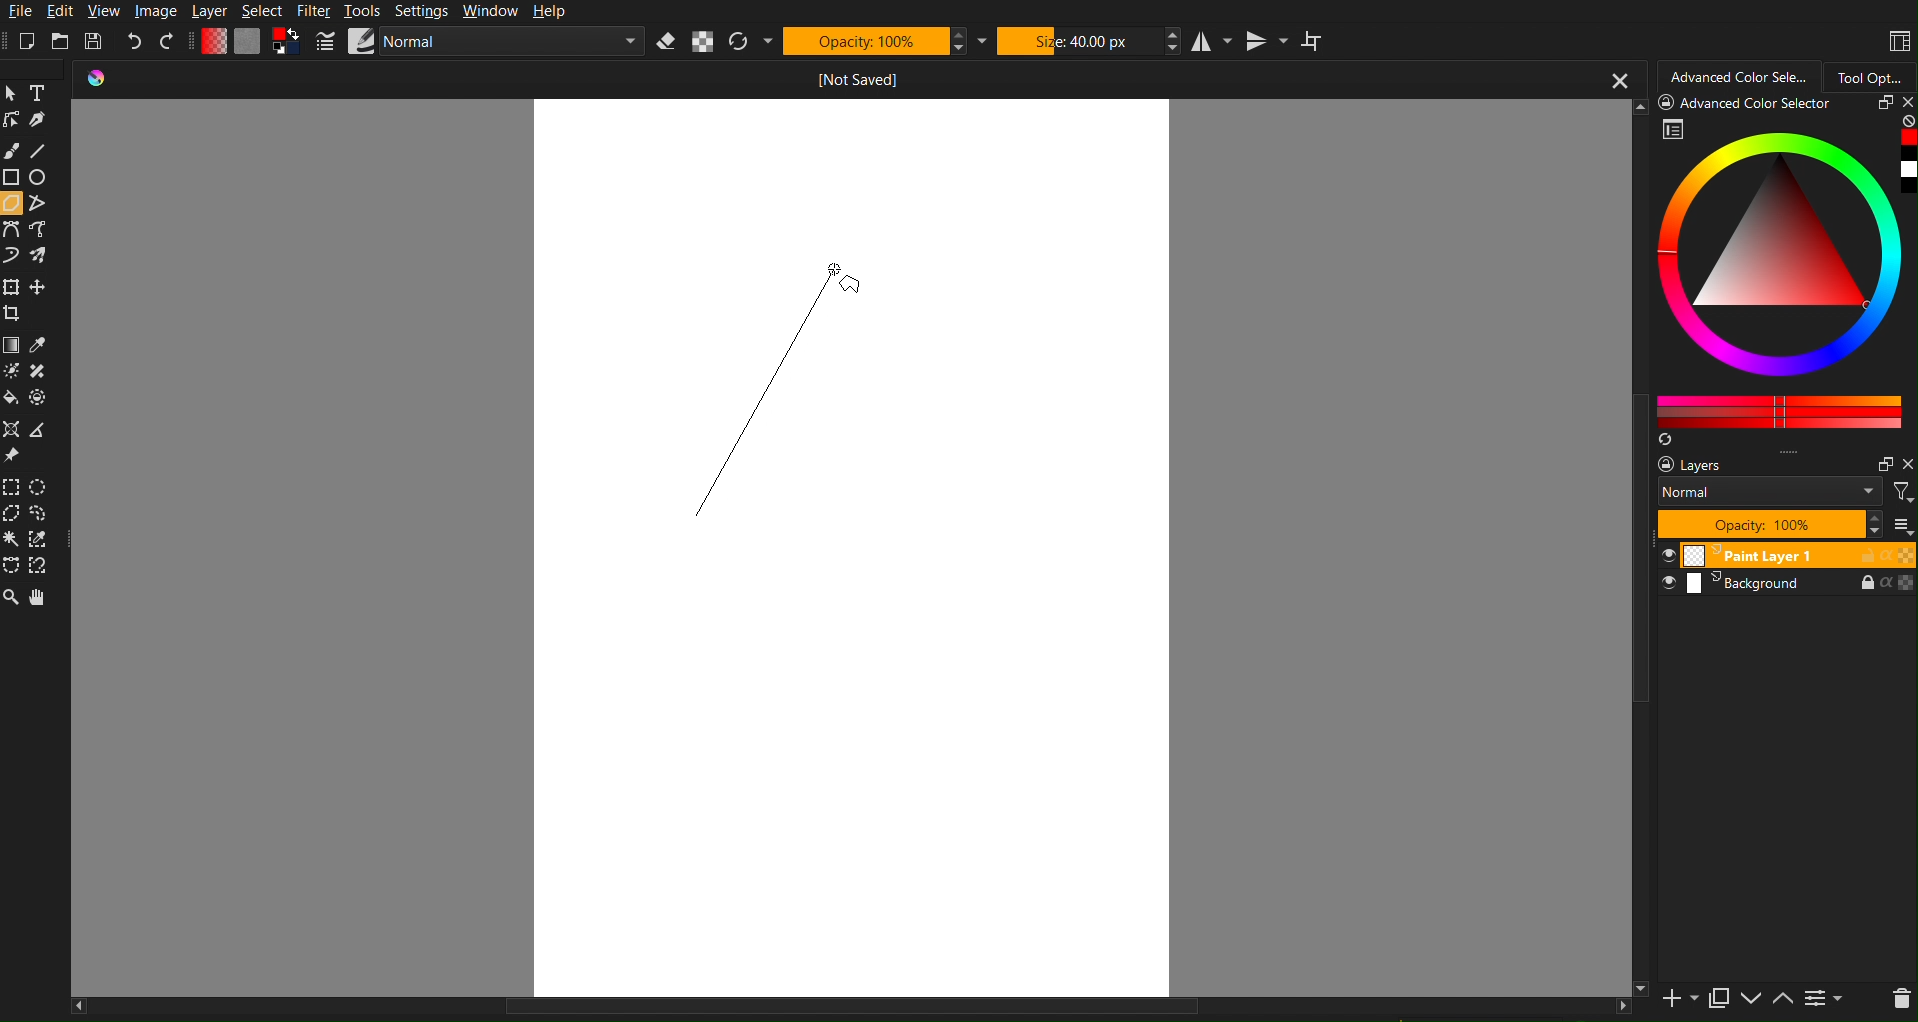 The width and height of the screenshot is (1918, 1022). What do you see at coordinates (666, 42) in the screenshot?
I see `Erase` at bounding box center [666, 42].